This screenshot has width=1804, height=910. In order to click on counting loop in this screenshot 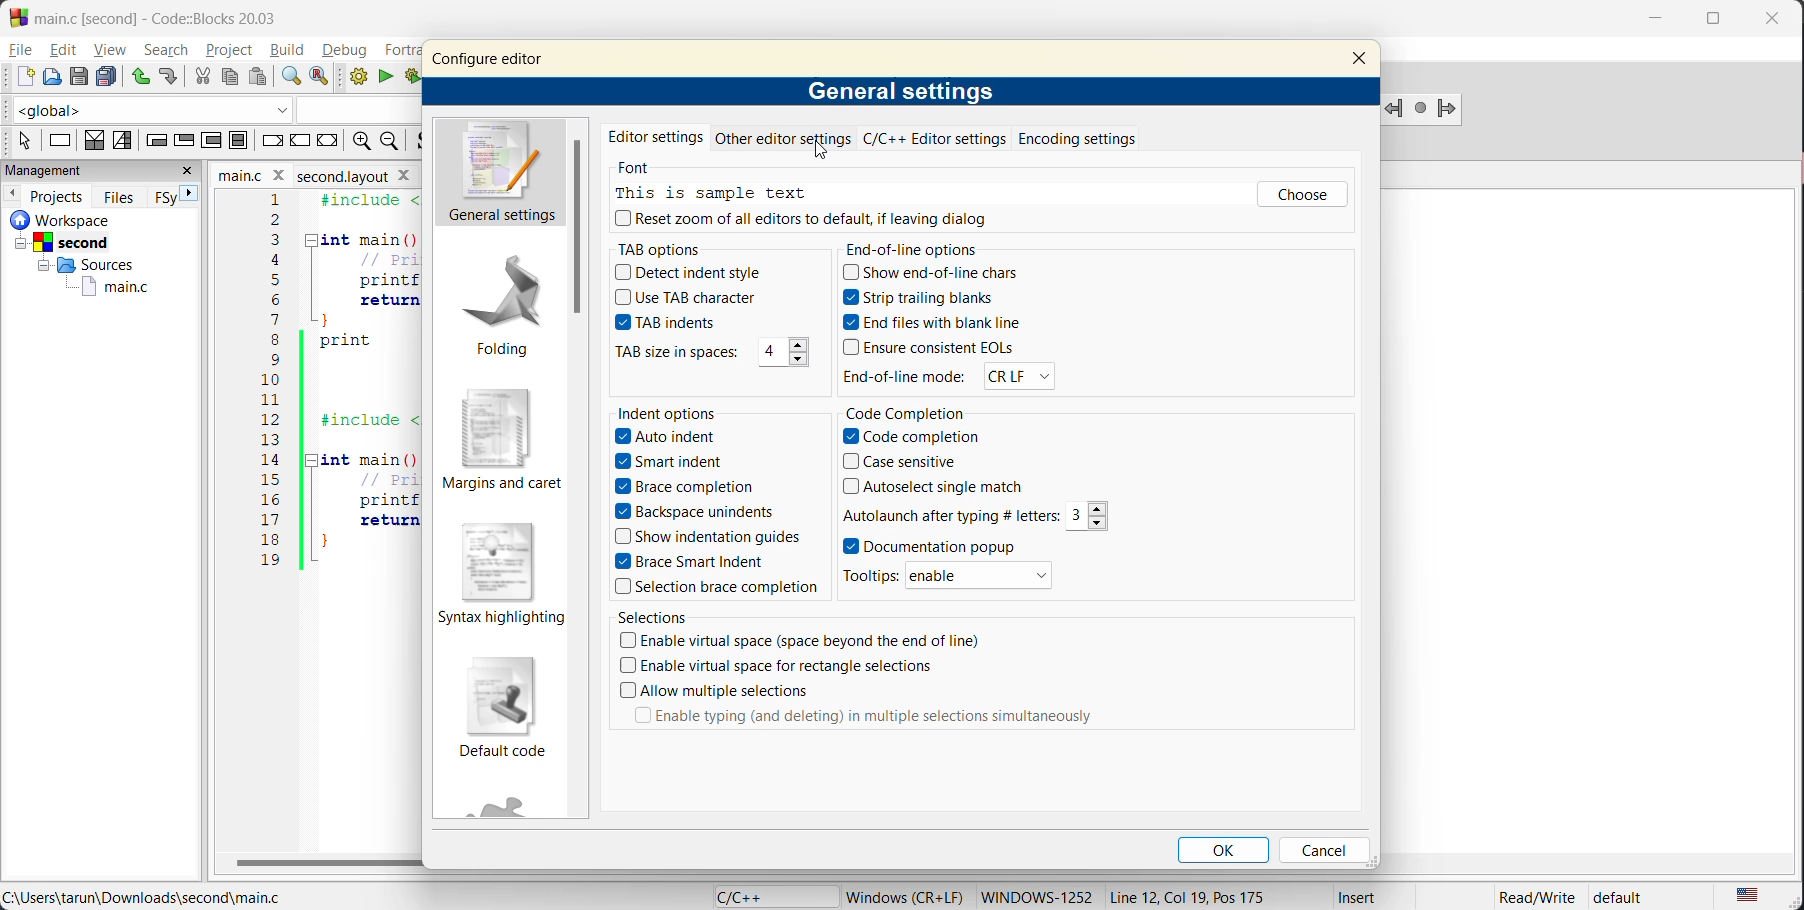, I will do `click(211, 142)`.